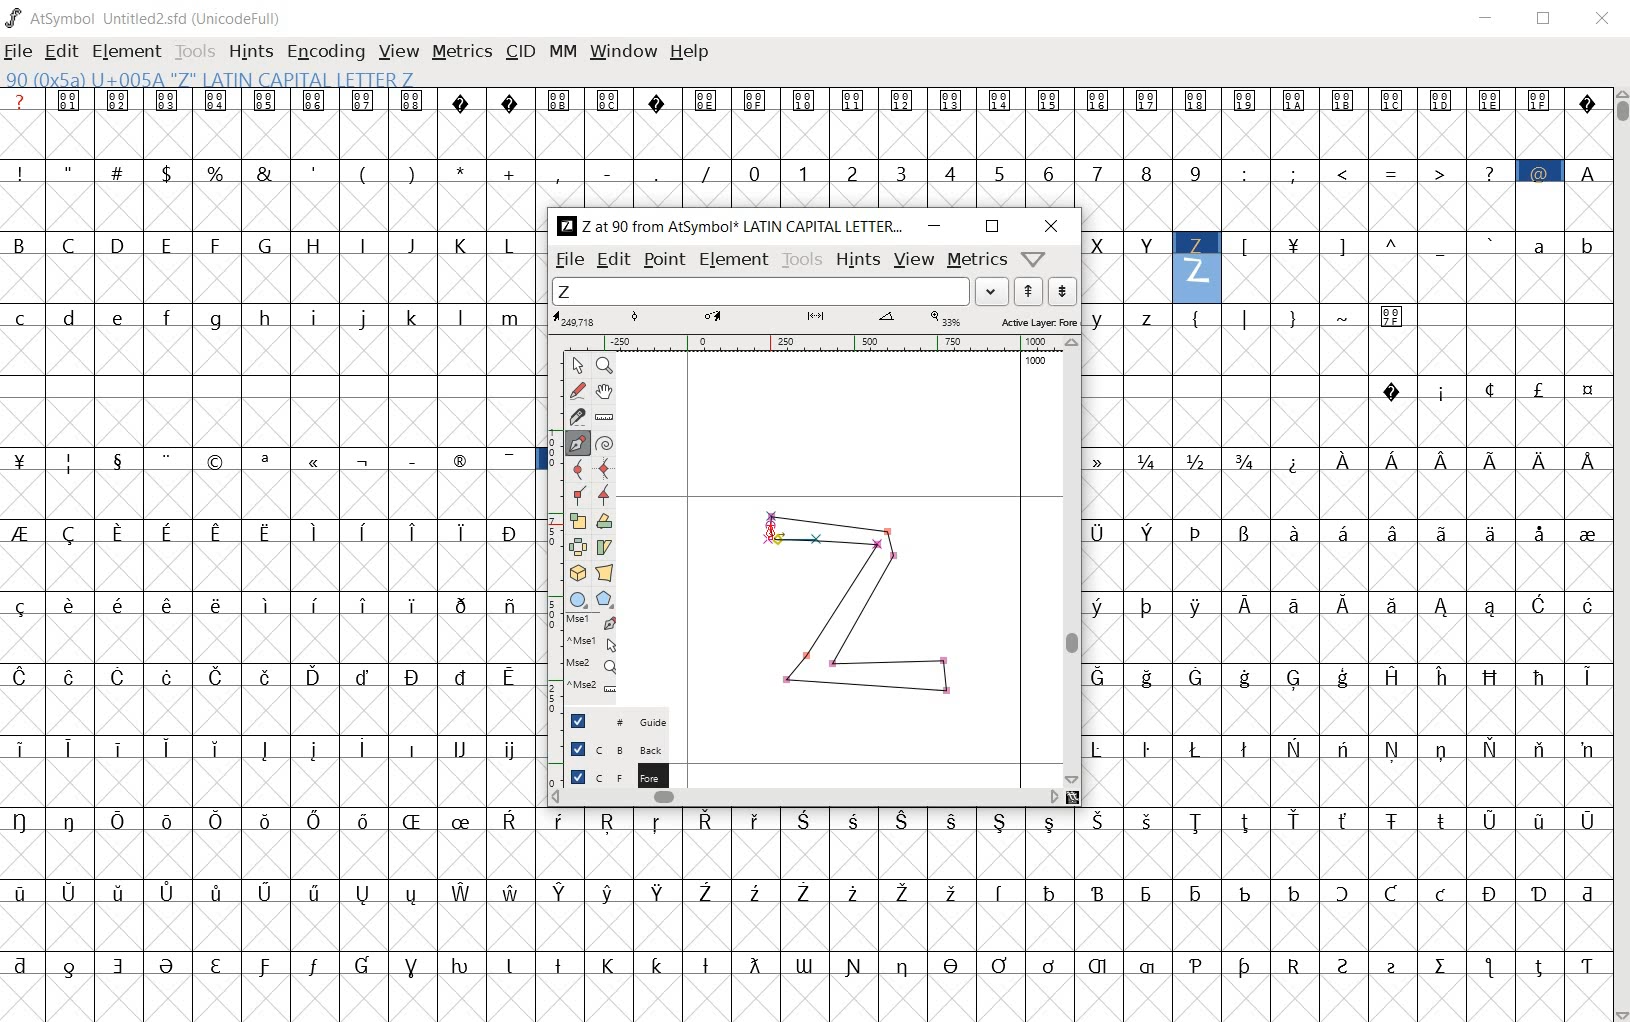 This screenshot has width=1630, height=1022. Describe the element at coordinates (602, 495) in the screenshot. I see `Add a corner point` at that location.